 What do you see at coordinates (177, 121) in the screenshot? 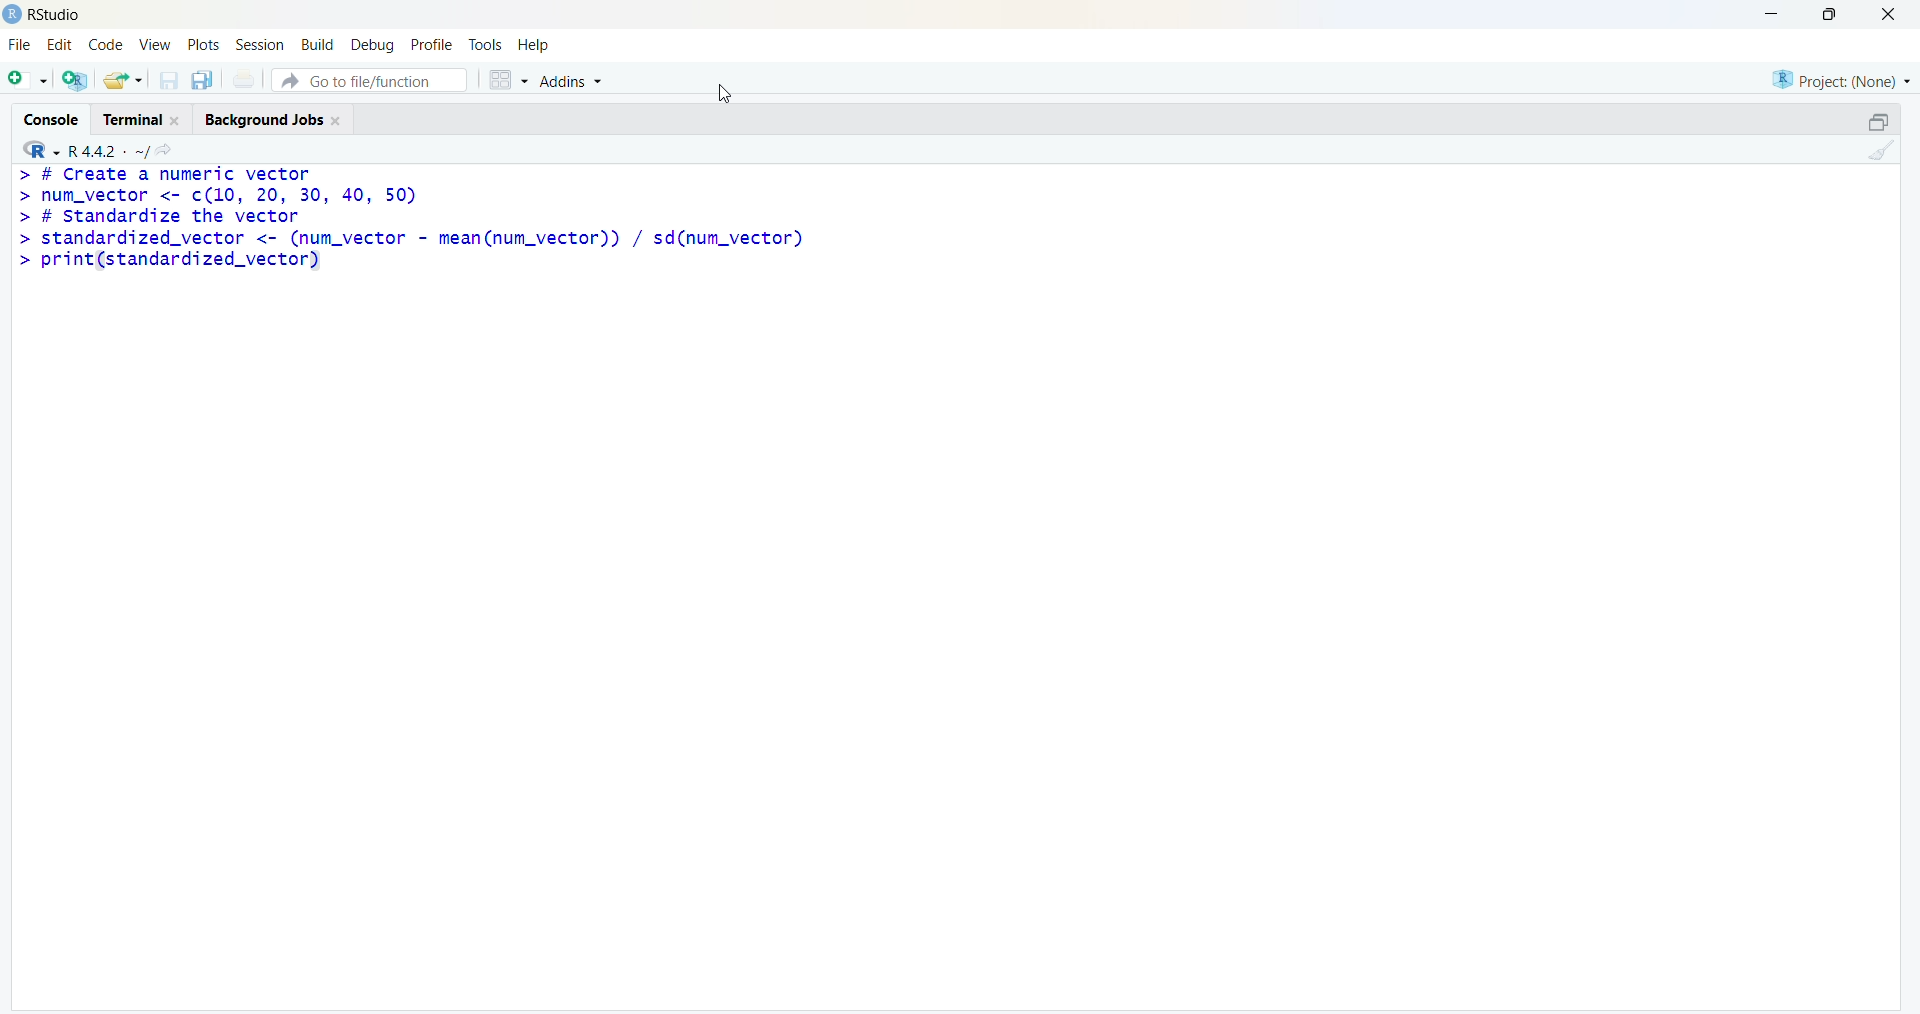
I see `close` at bounding box center [177, 121].